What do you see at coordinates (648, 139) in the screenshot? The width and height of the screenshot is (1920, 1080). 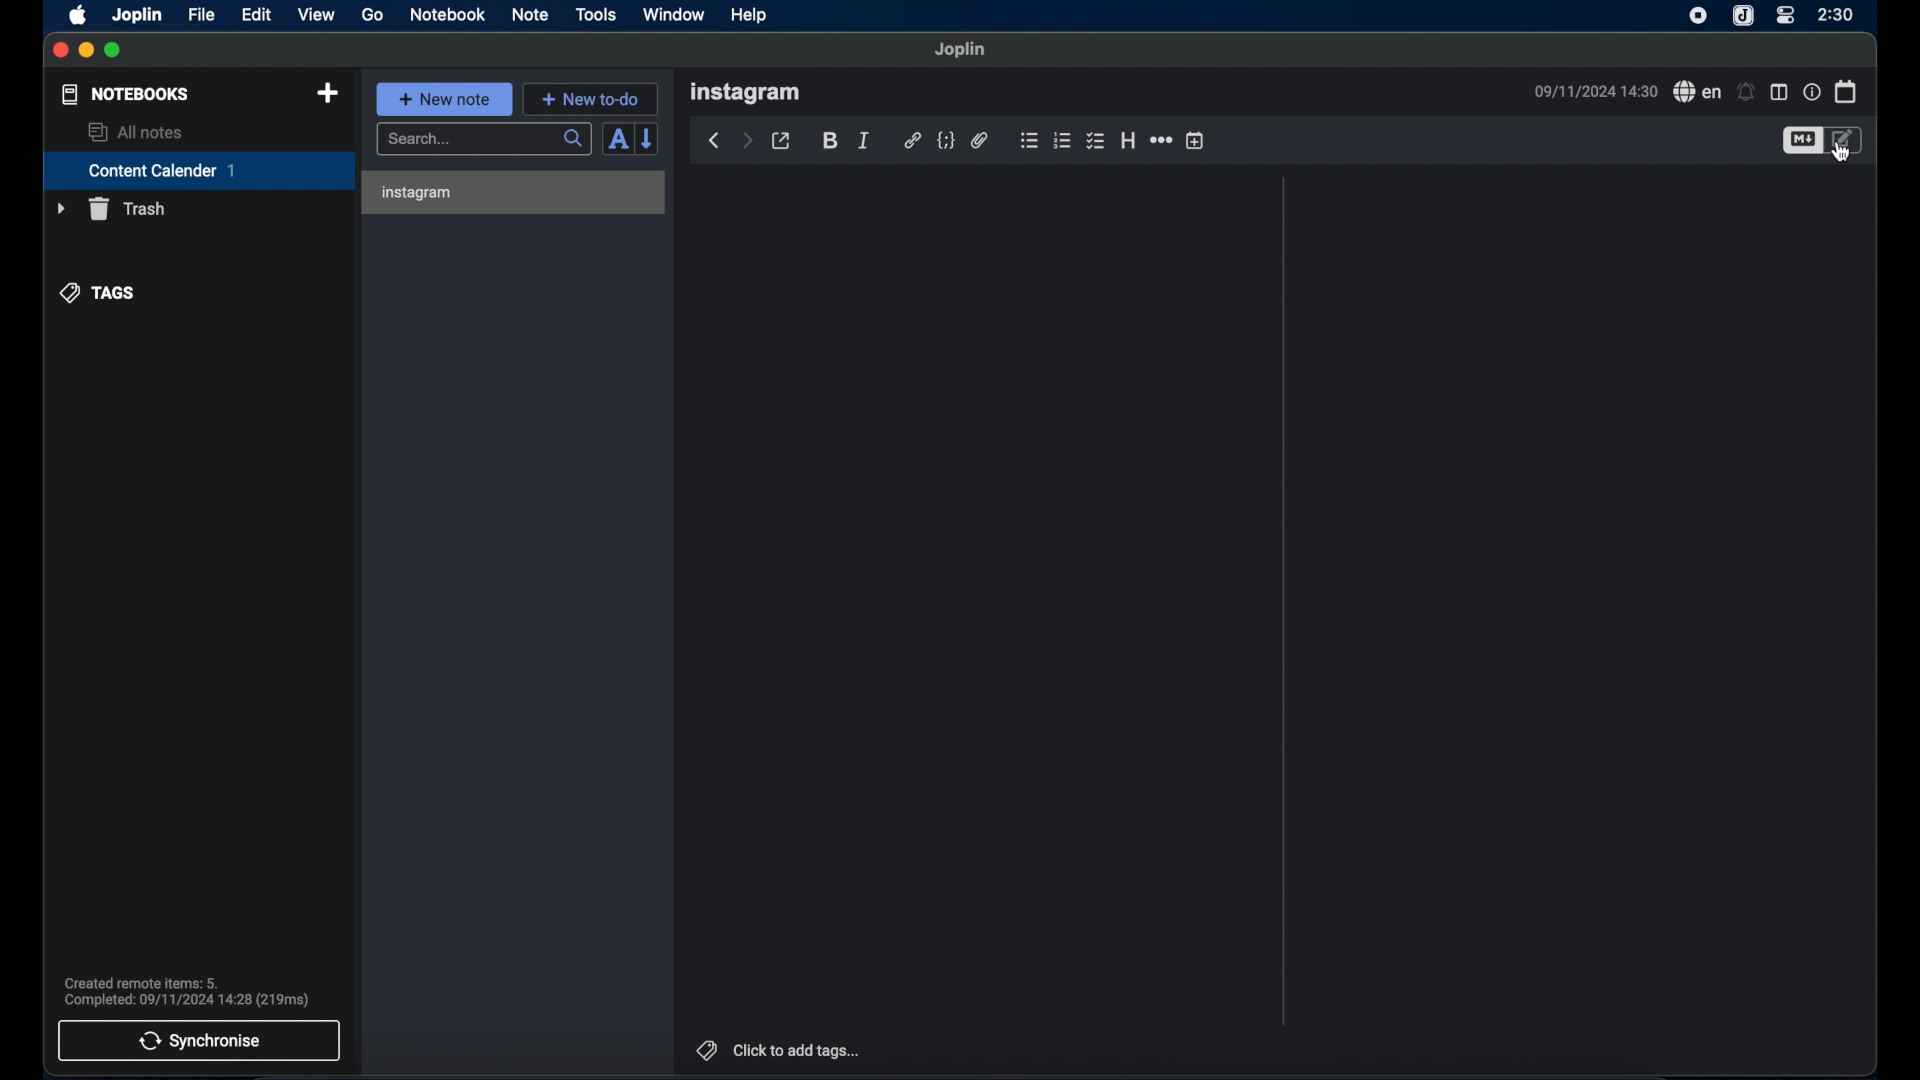 I see `reverse sort order` at bounding box center [648, 139].